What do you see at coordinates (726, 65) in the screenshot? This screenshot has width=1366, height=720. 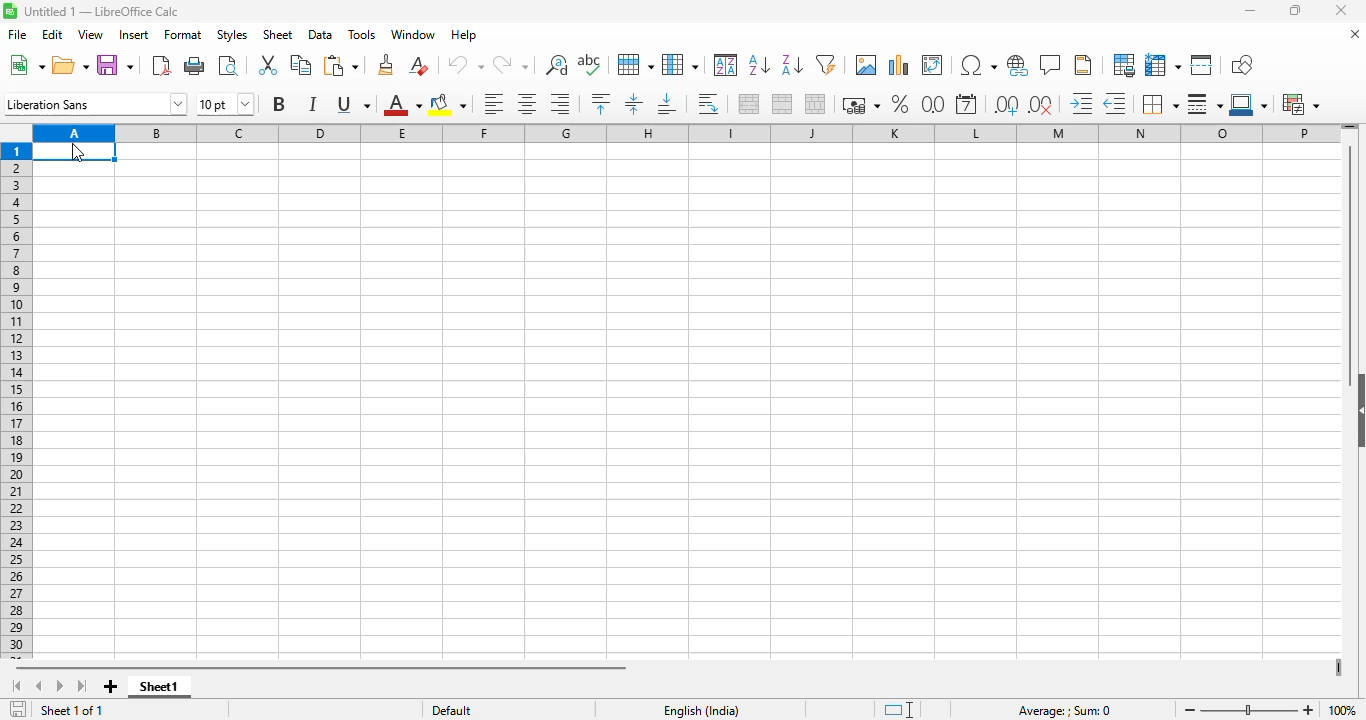 I see `sort` at bounding box center [726, 65].